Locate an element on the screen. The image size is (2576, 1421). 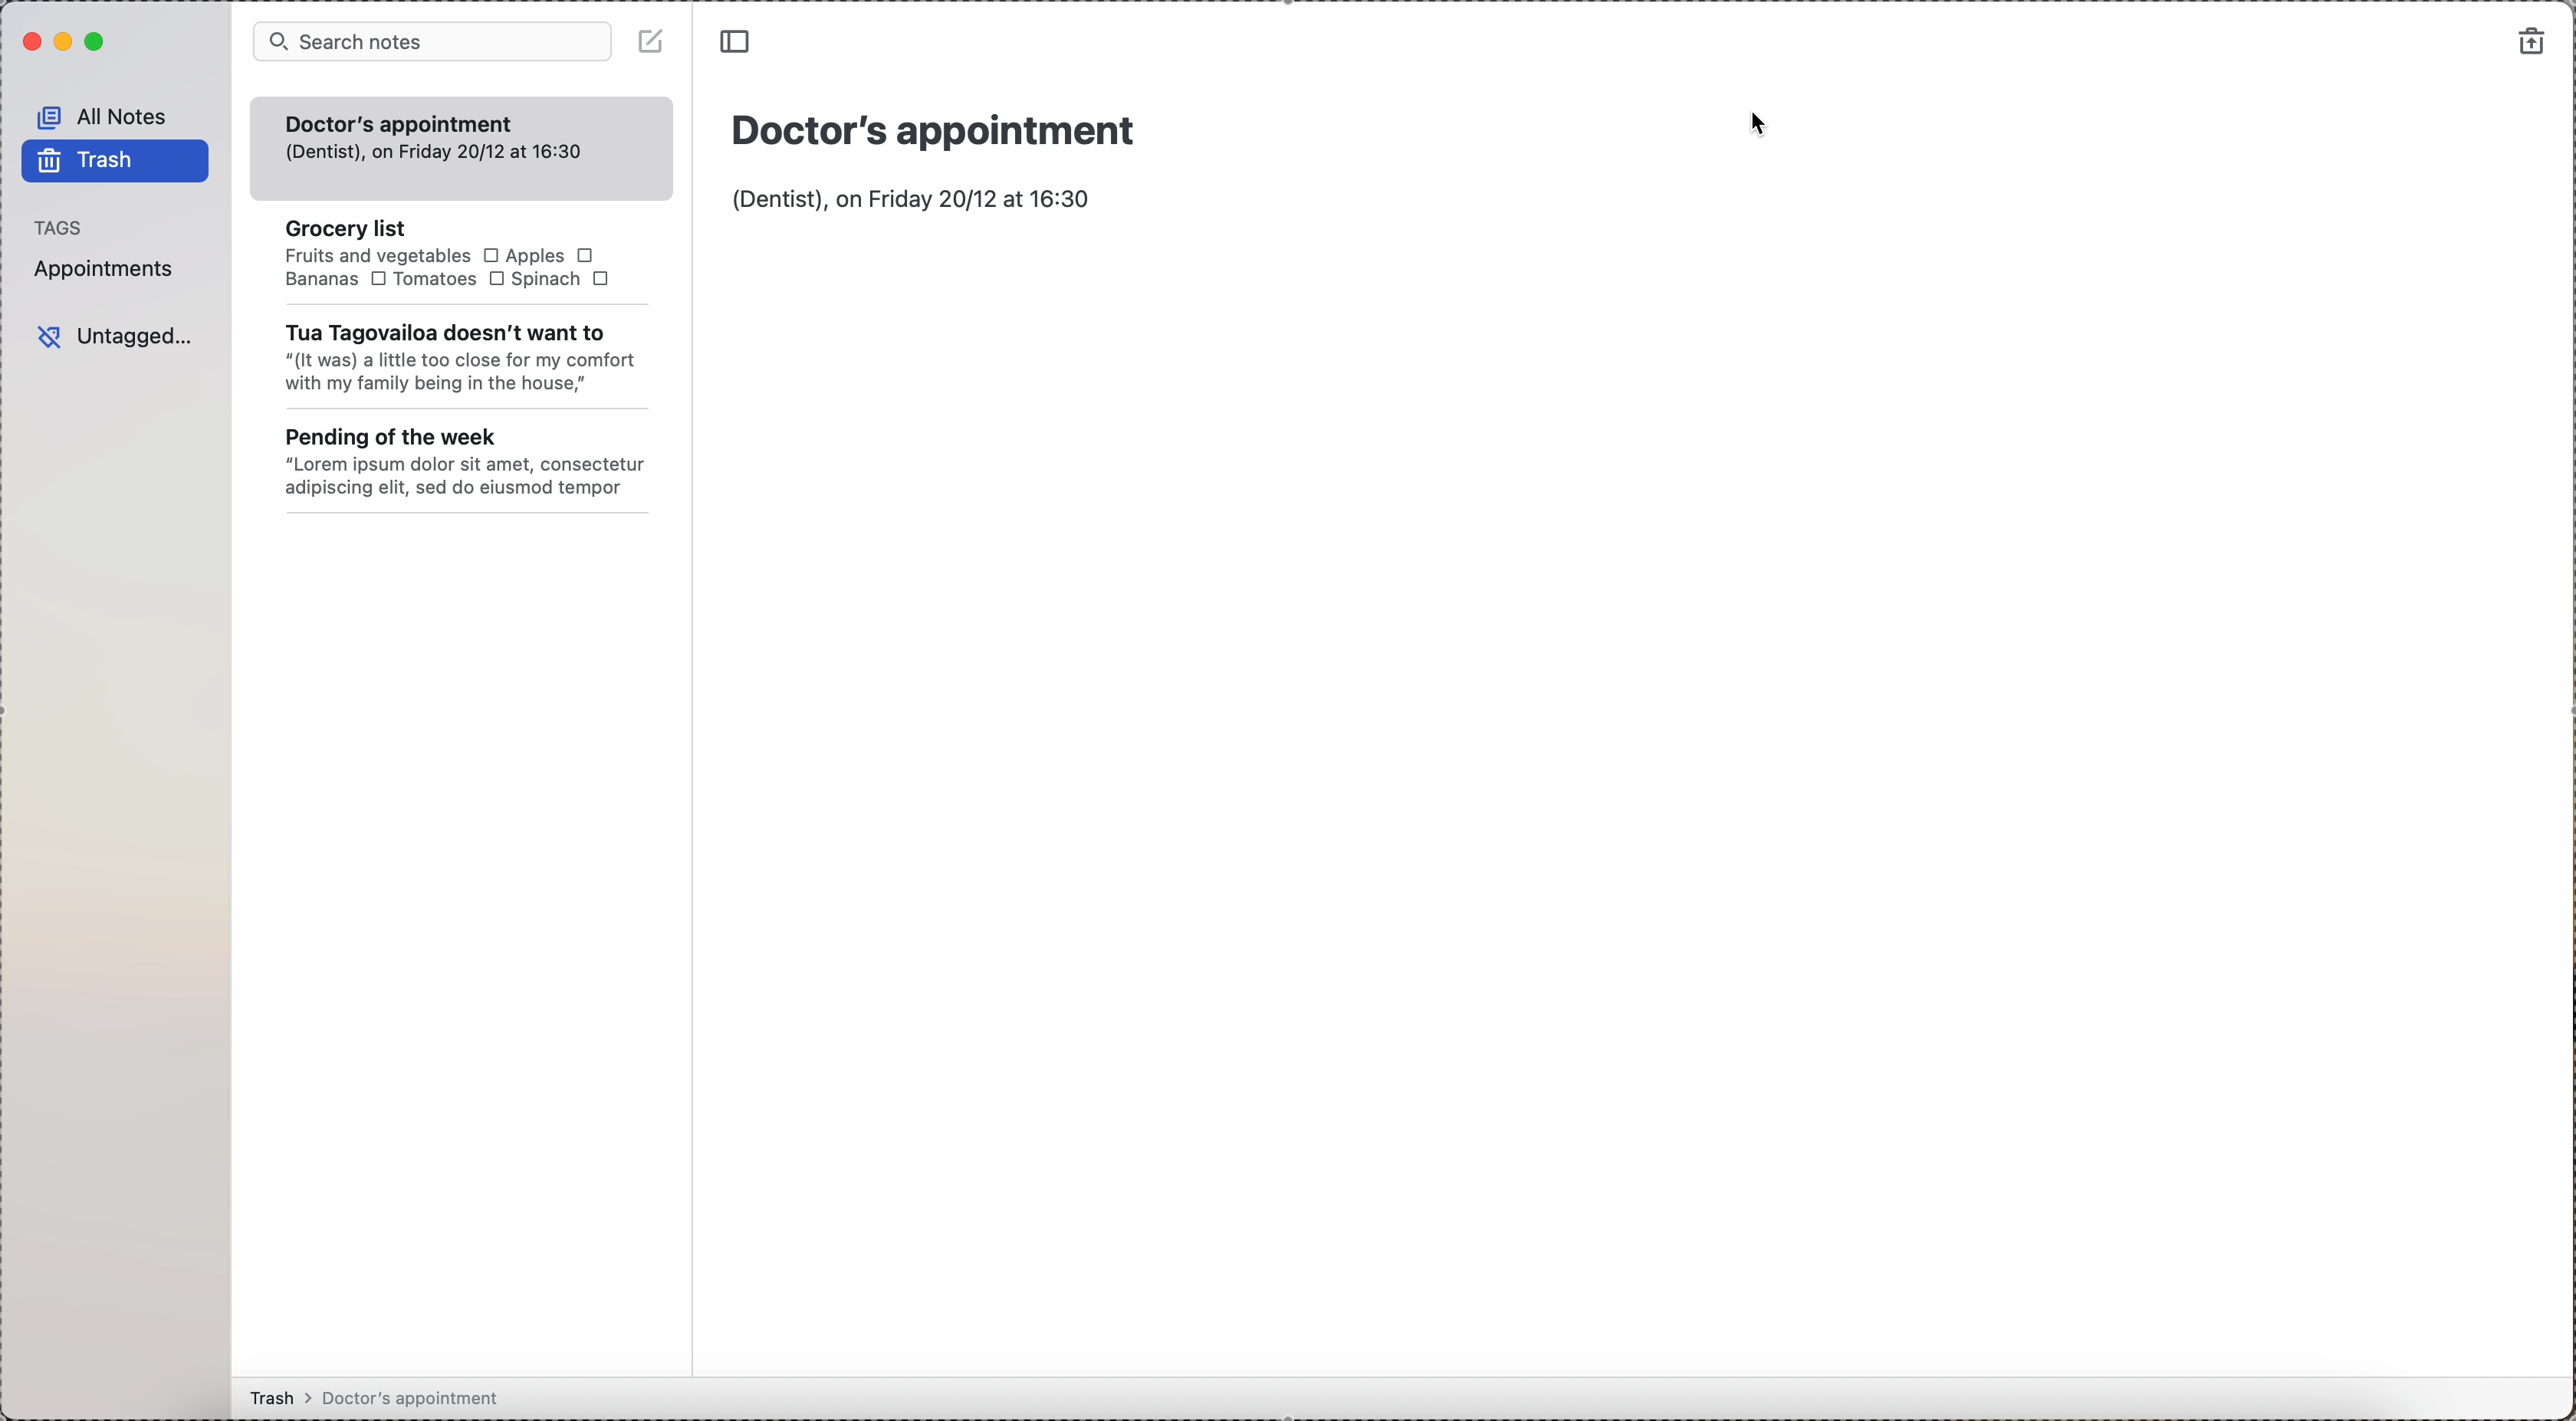
pending of the week is located at coordinates (417, 432).